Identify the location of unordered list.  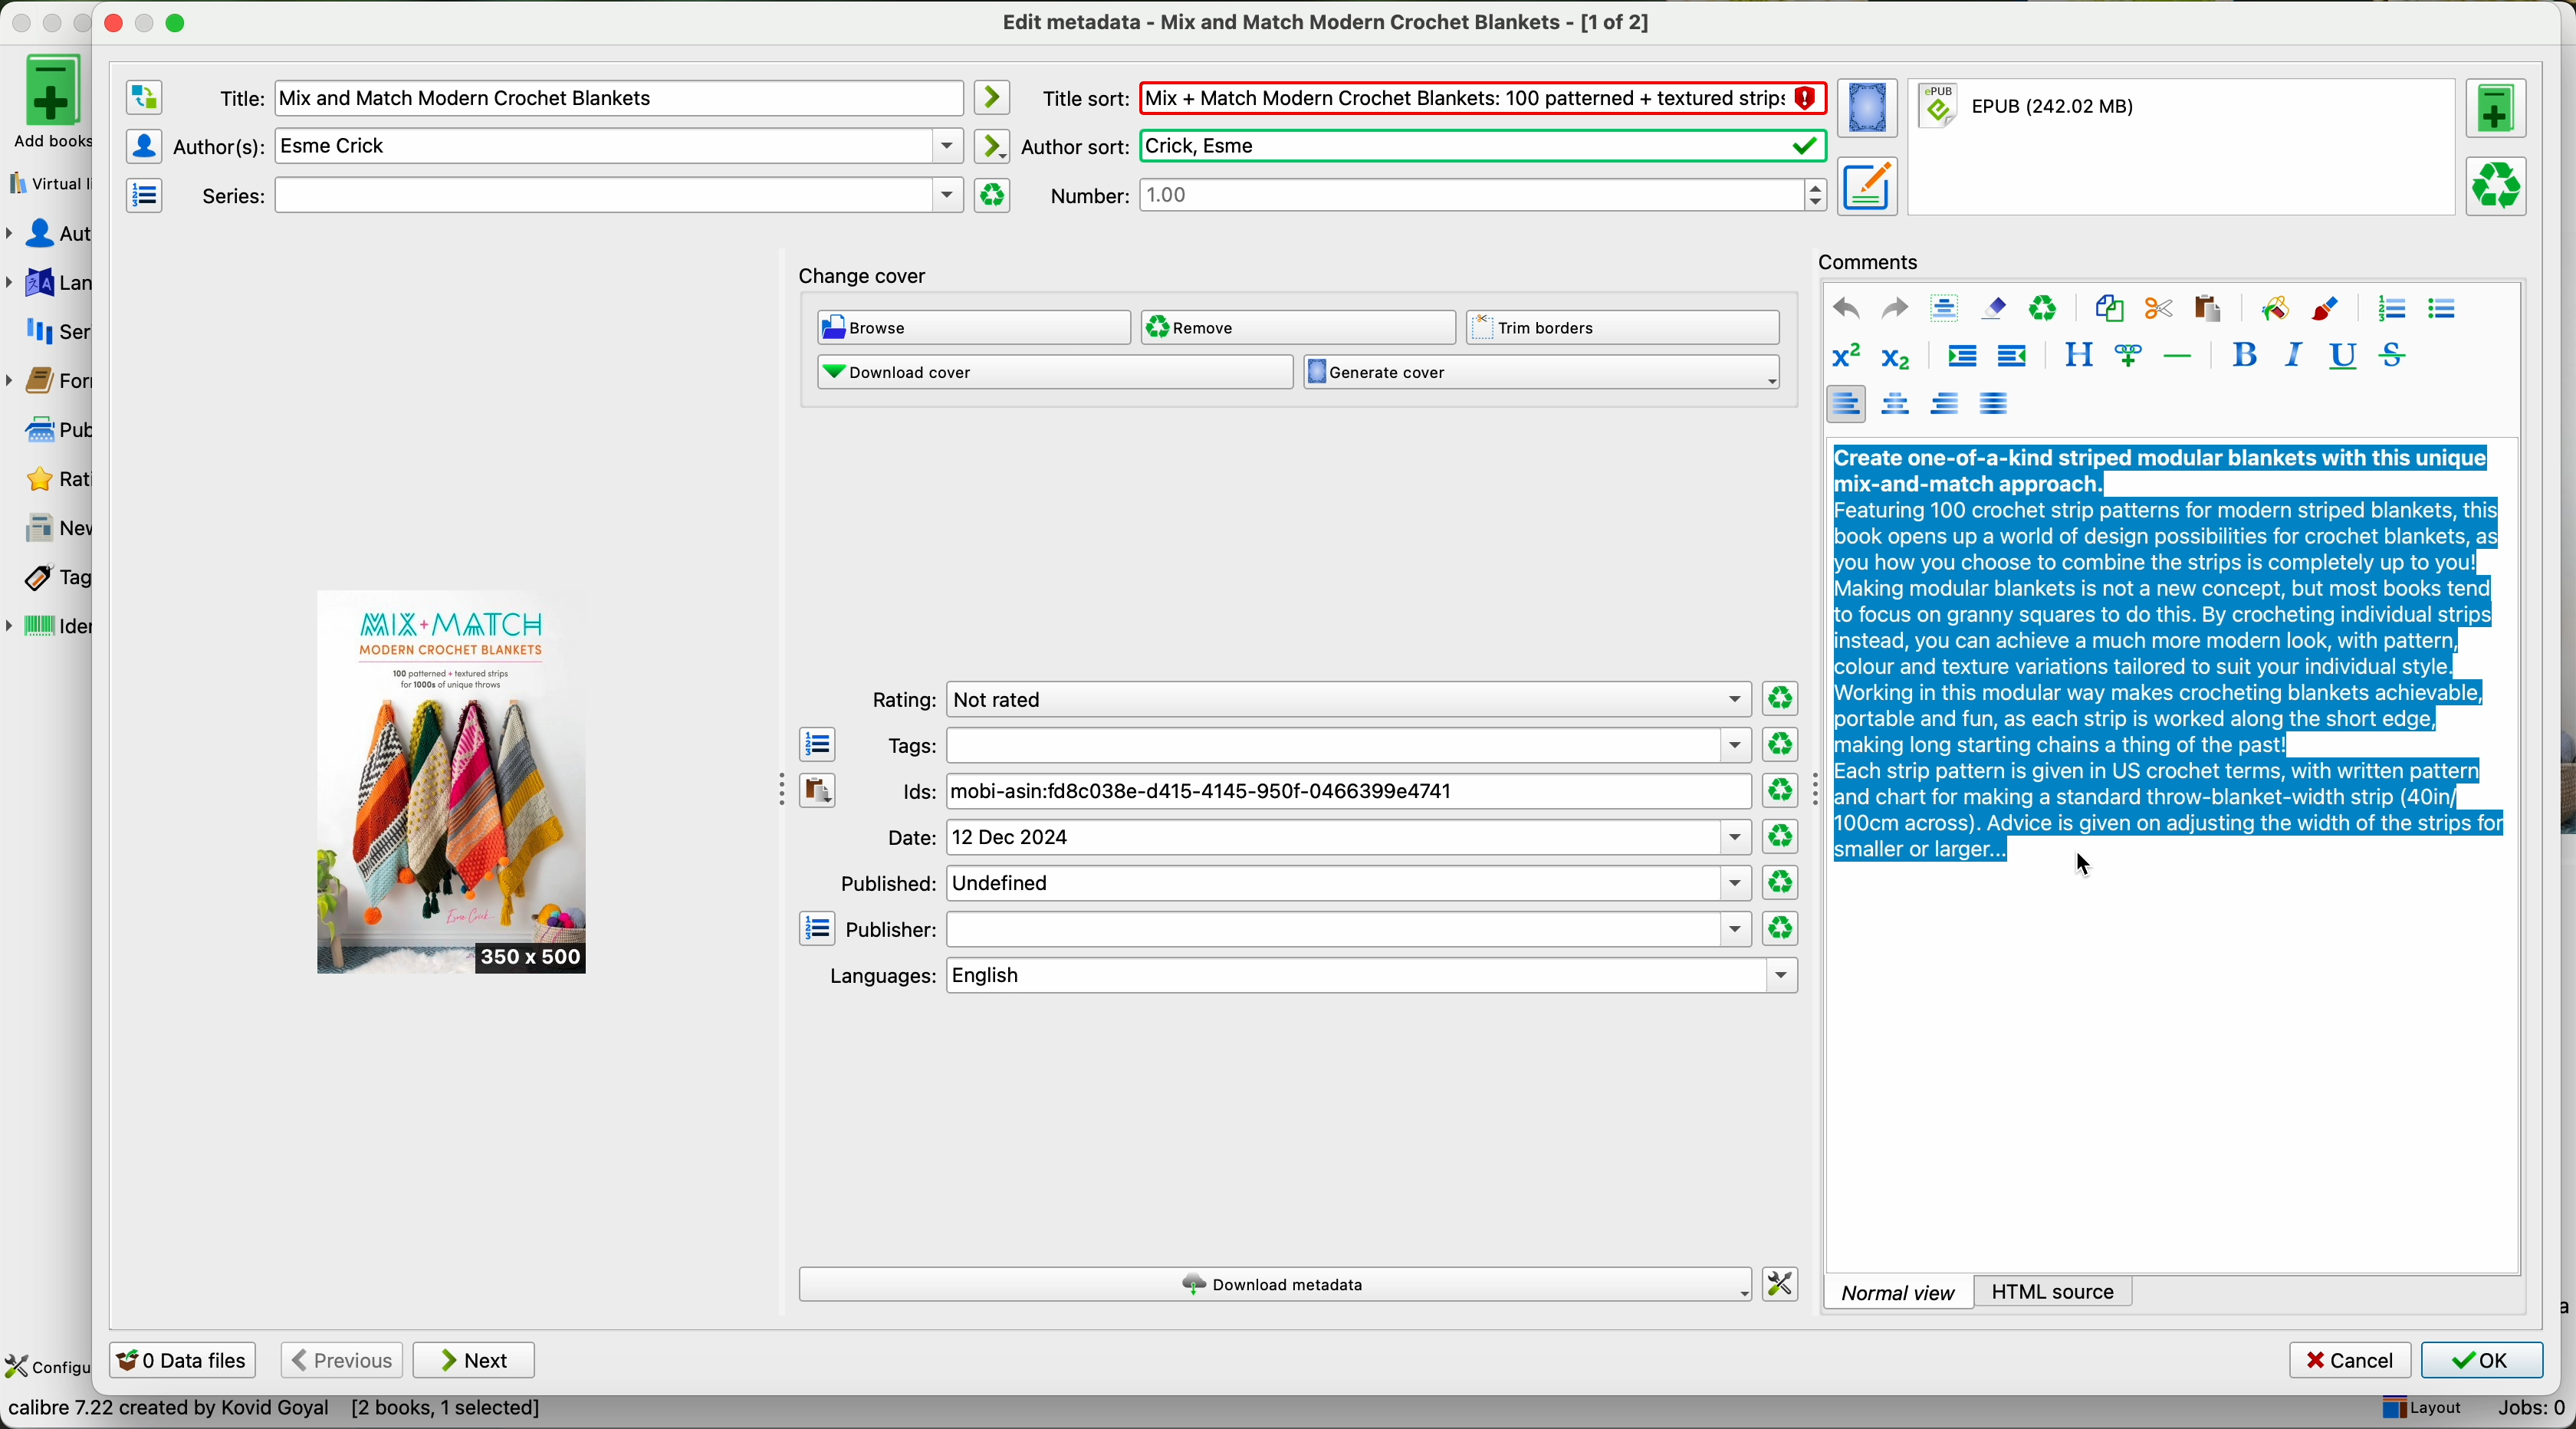
(2441, 310).